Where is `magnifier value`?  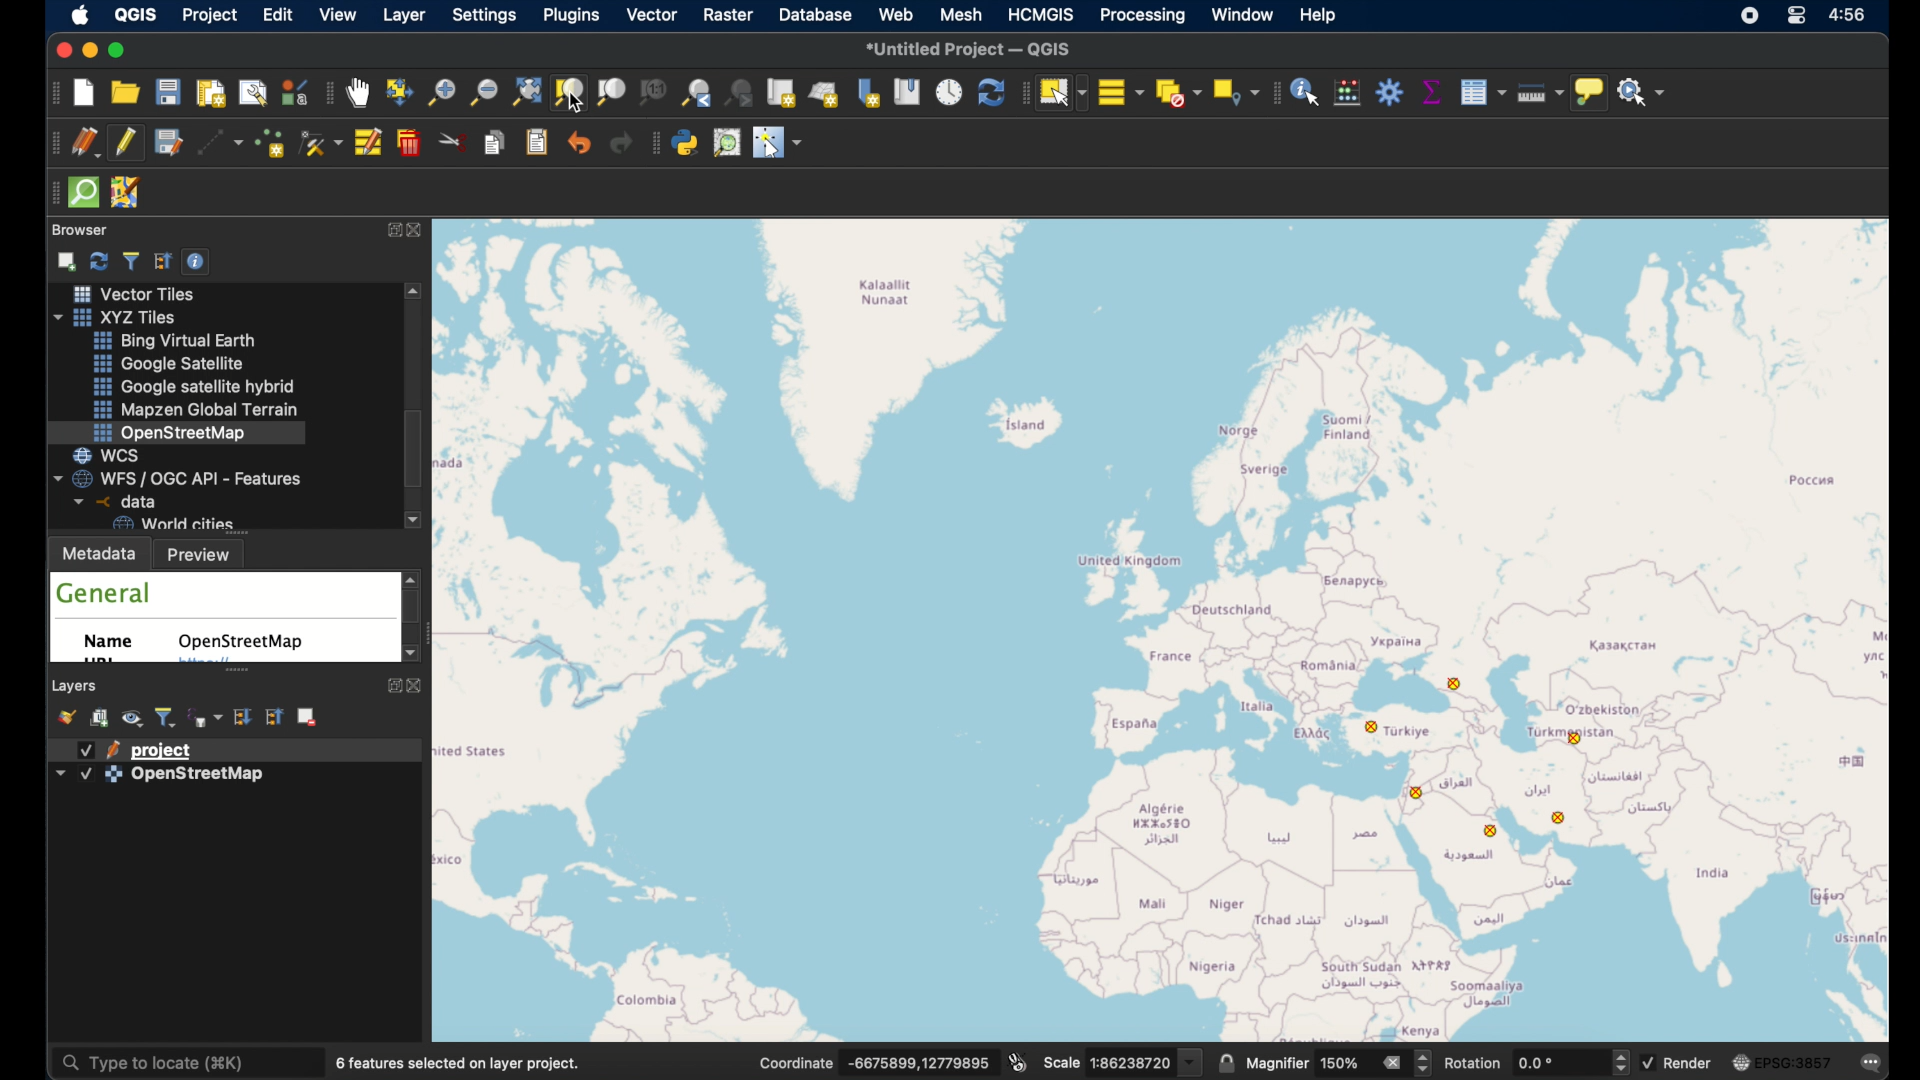 magnifier value is located at coordinates (1340, 1061).